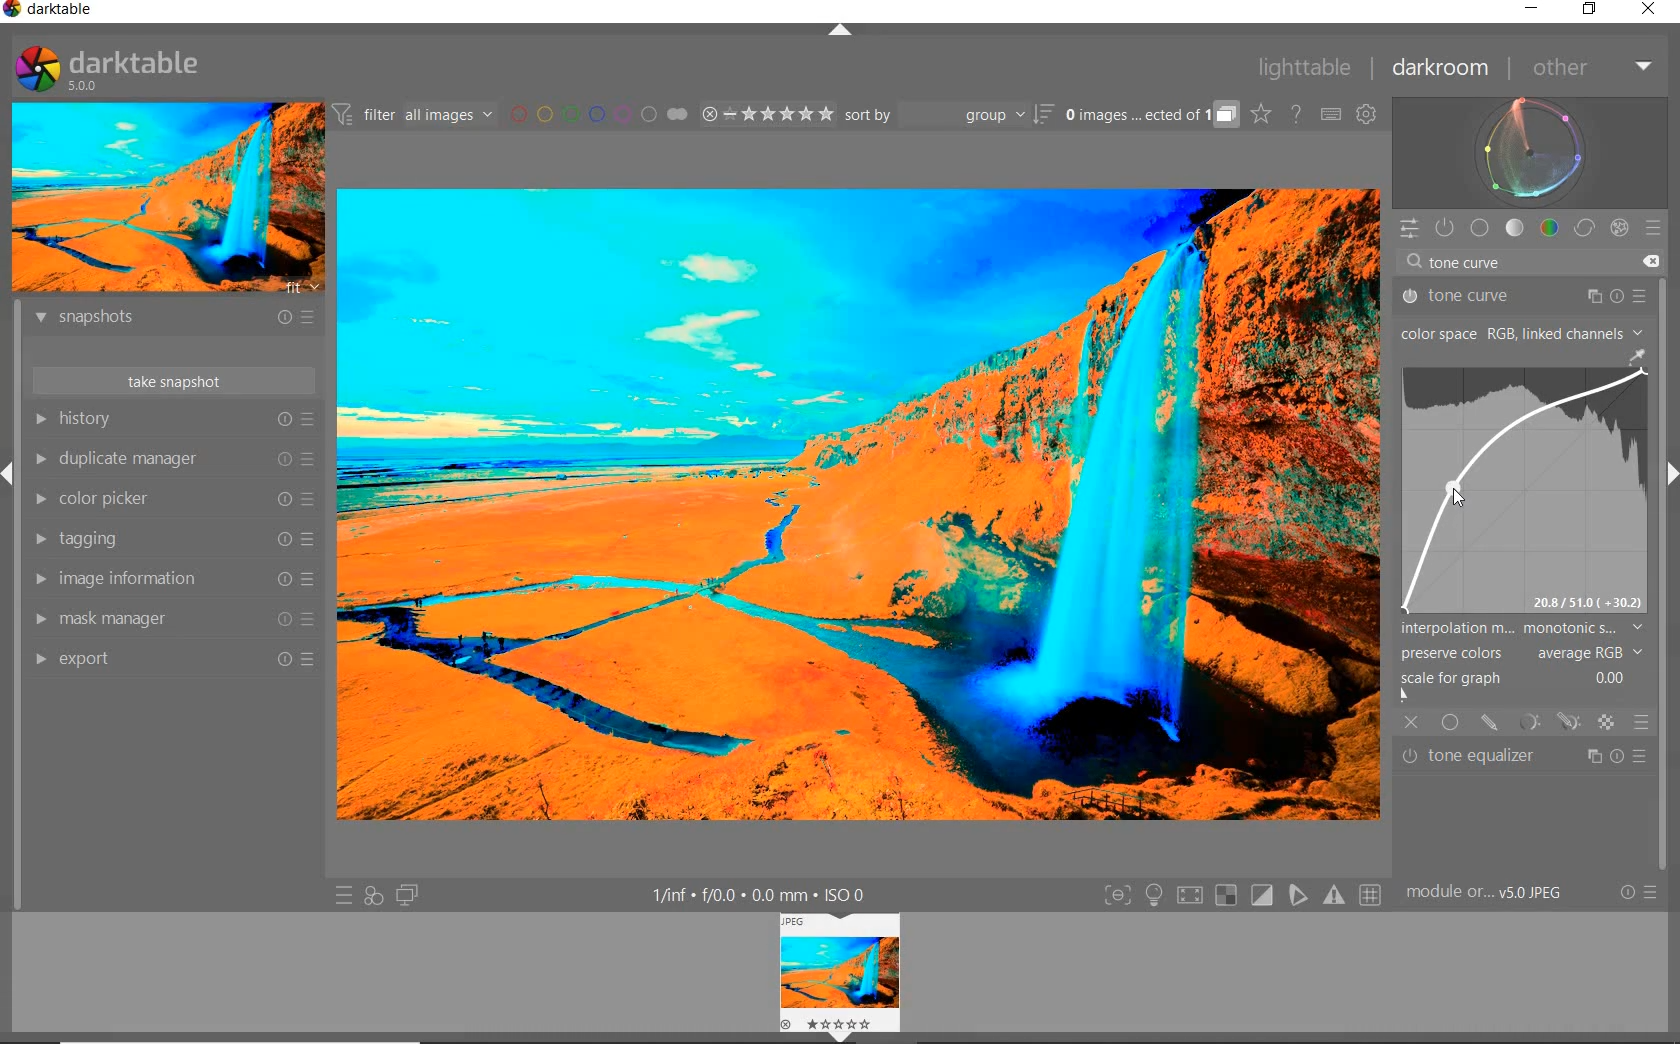 The height and width of the screenshot is (1044, 1680). Describe the element at coordinates (1548, 723) in the screenshot. I see `MASK OPTIONS` at that location.